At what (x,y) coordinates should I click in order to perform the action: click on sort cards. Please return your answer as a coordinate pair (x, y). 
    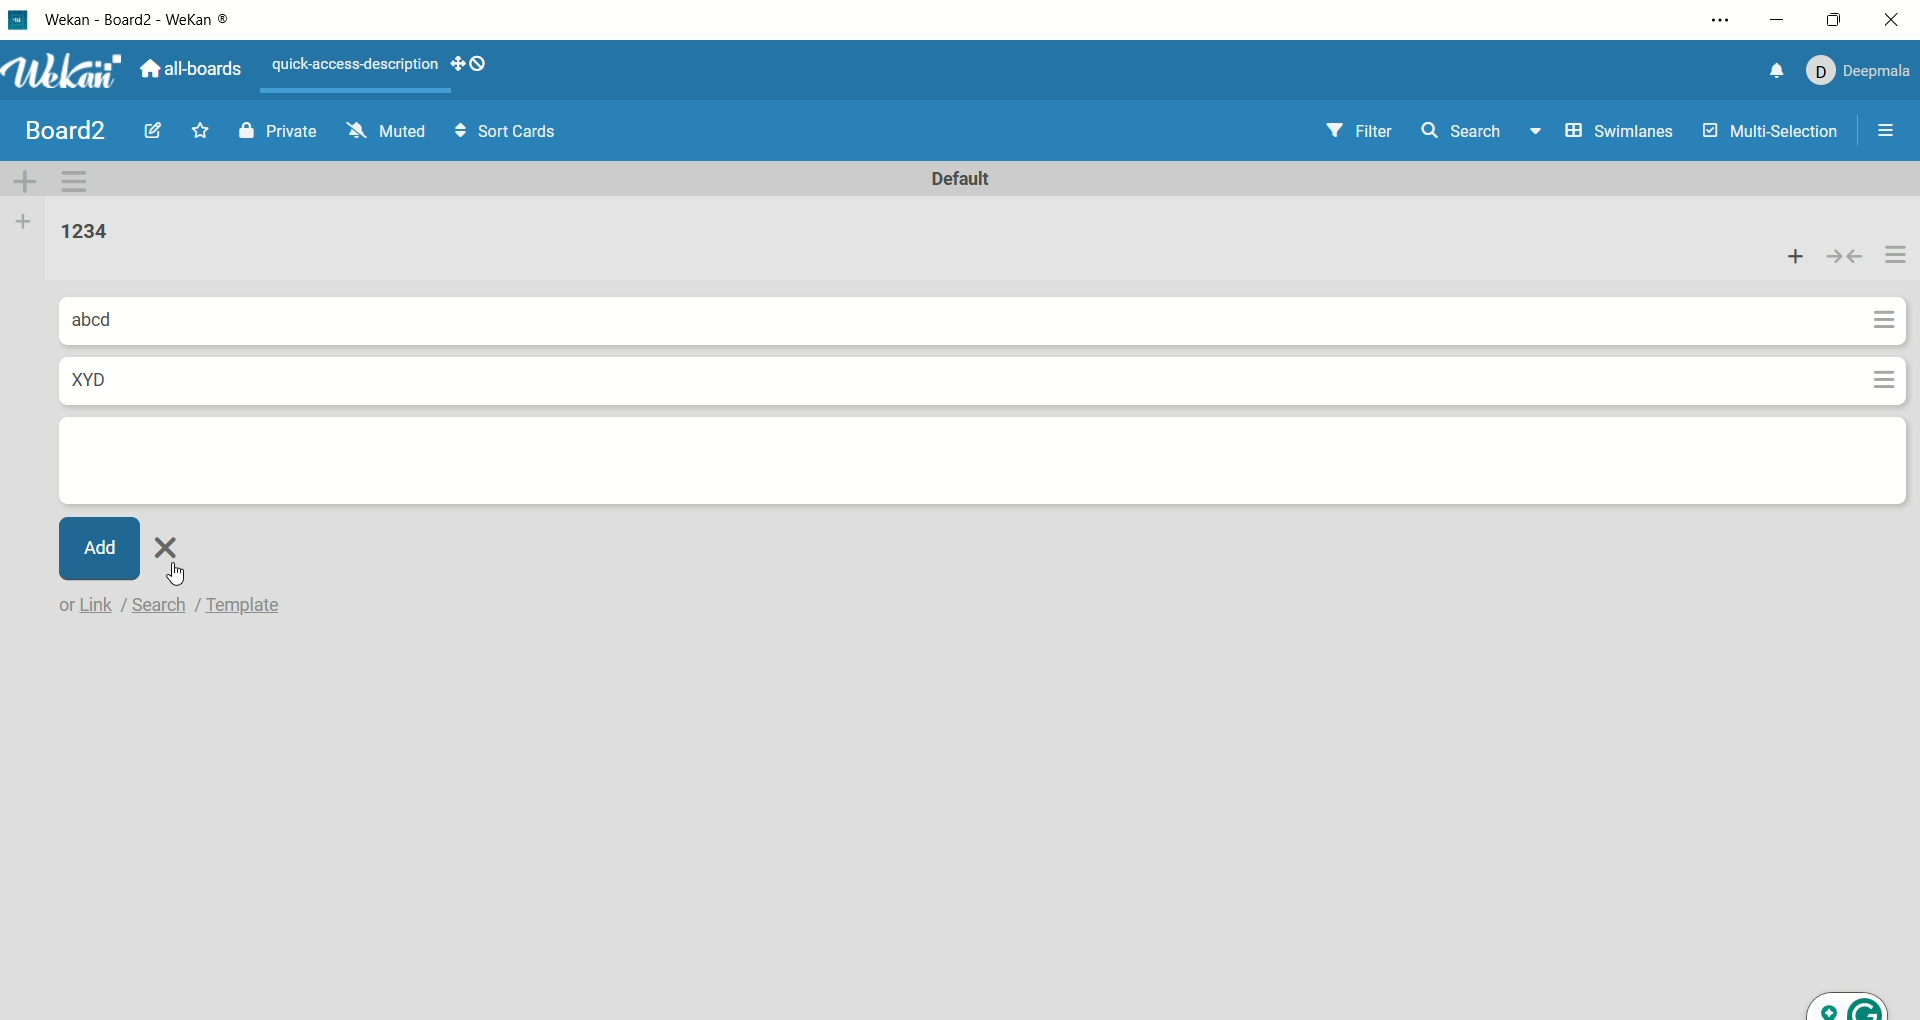
    Looking at the image, I should click on (518, 132).